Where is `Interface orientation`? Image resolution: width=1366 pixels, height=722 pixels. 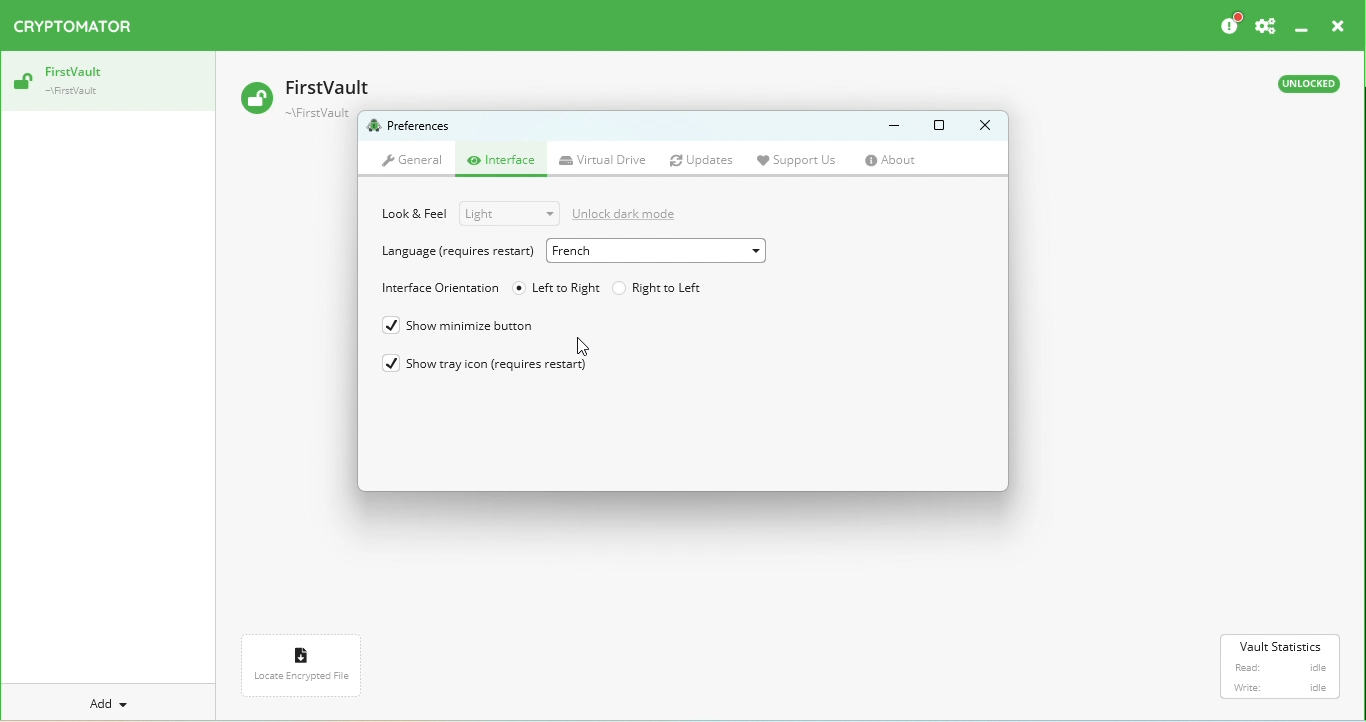 Interface orientation is located at coordinates (437, 289).